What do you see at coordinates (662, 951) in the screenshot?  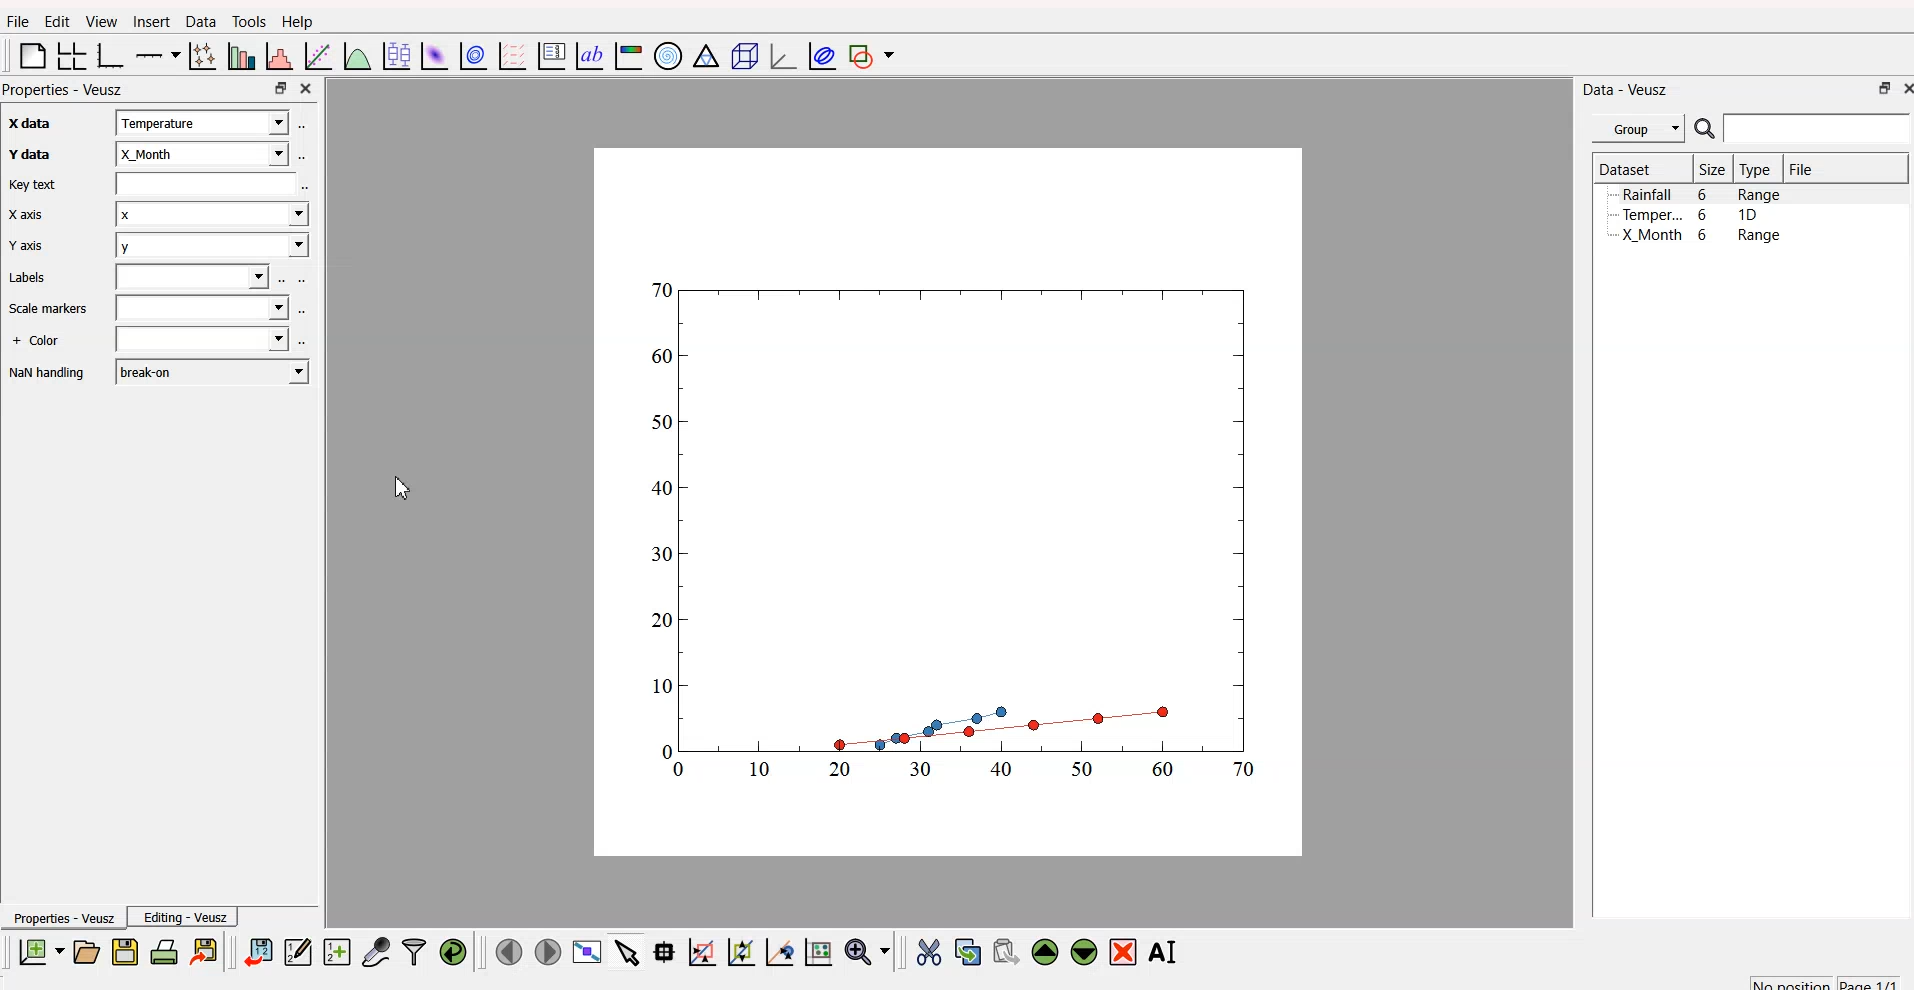 I see `read datapoint on graph` at bounding box center [662, 951].